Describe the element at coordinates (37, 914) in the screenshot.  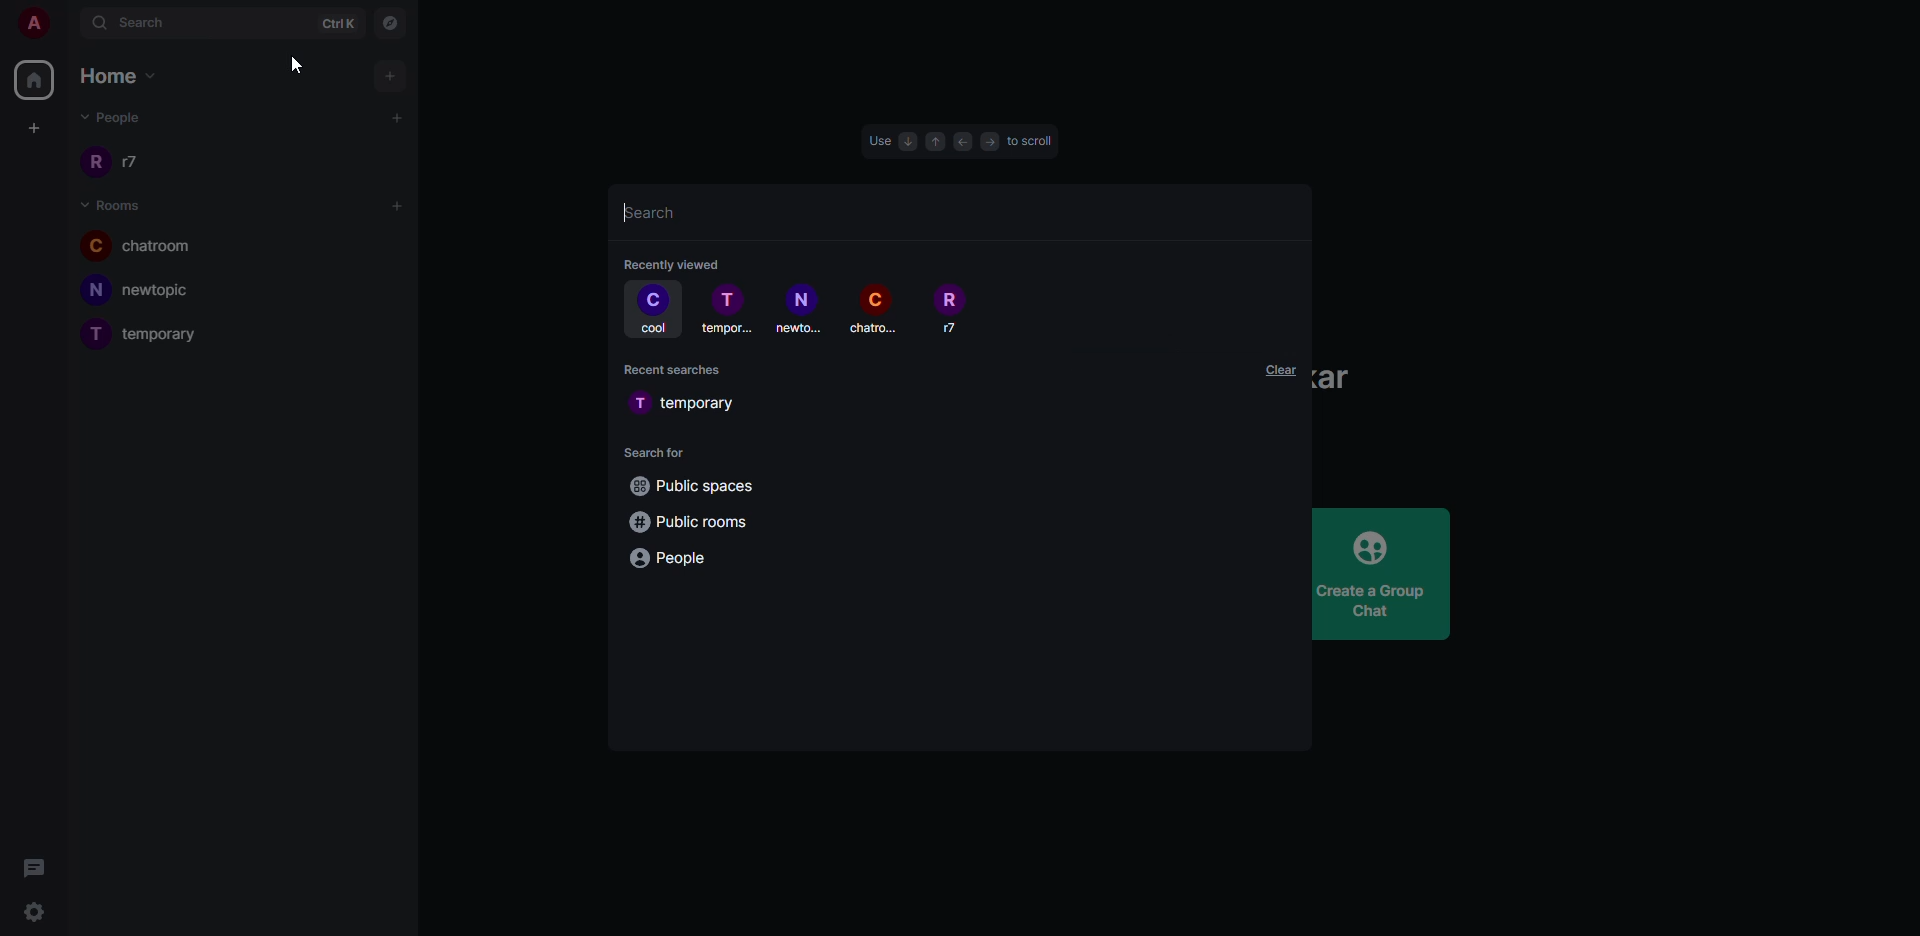
I see `settings` at that location.